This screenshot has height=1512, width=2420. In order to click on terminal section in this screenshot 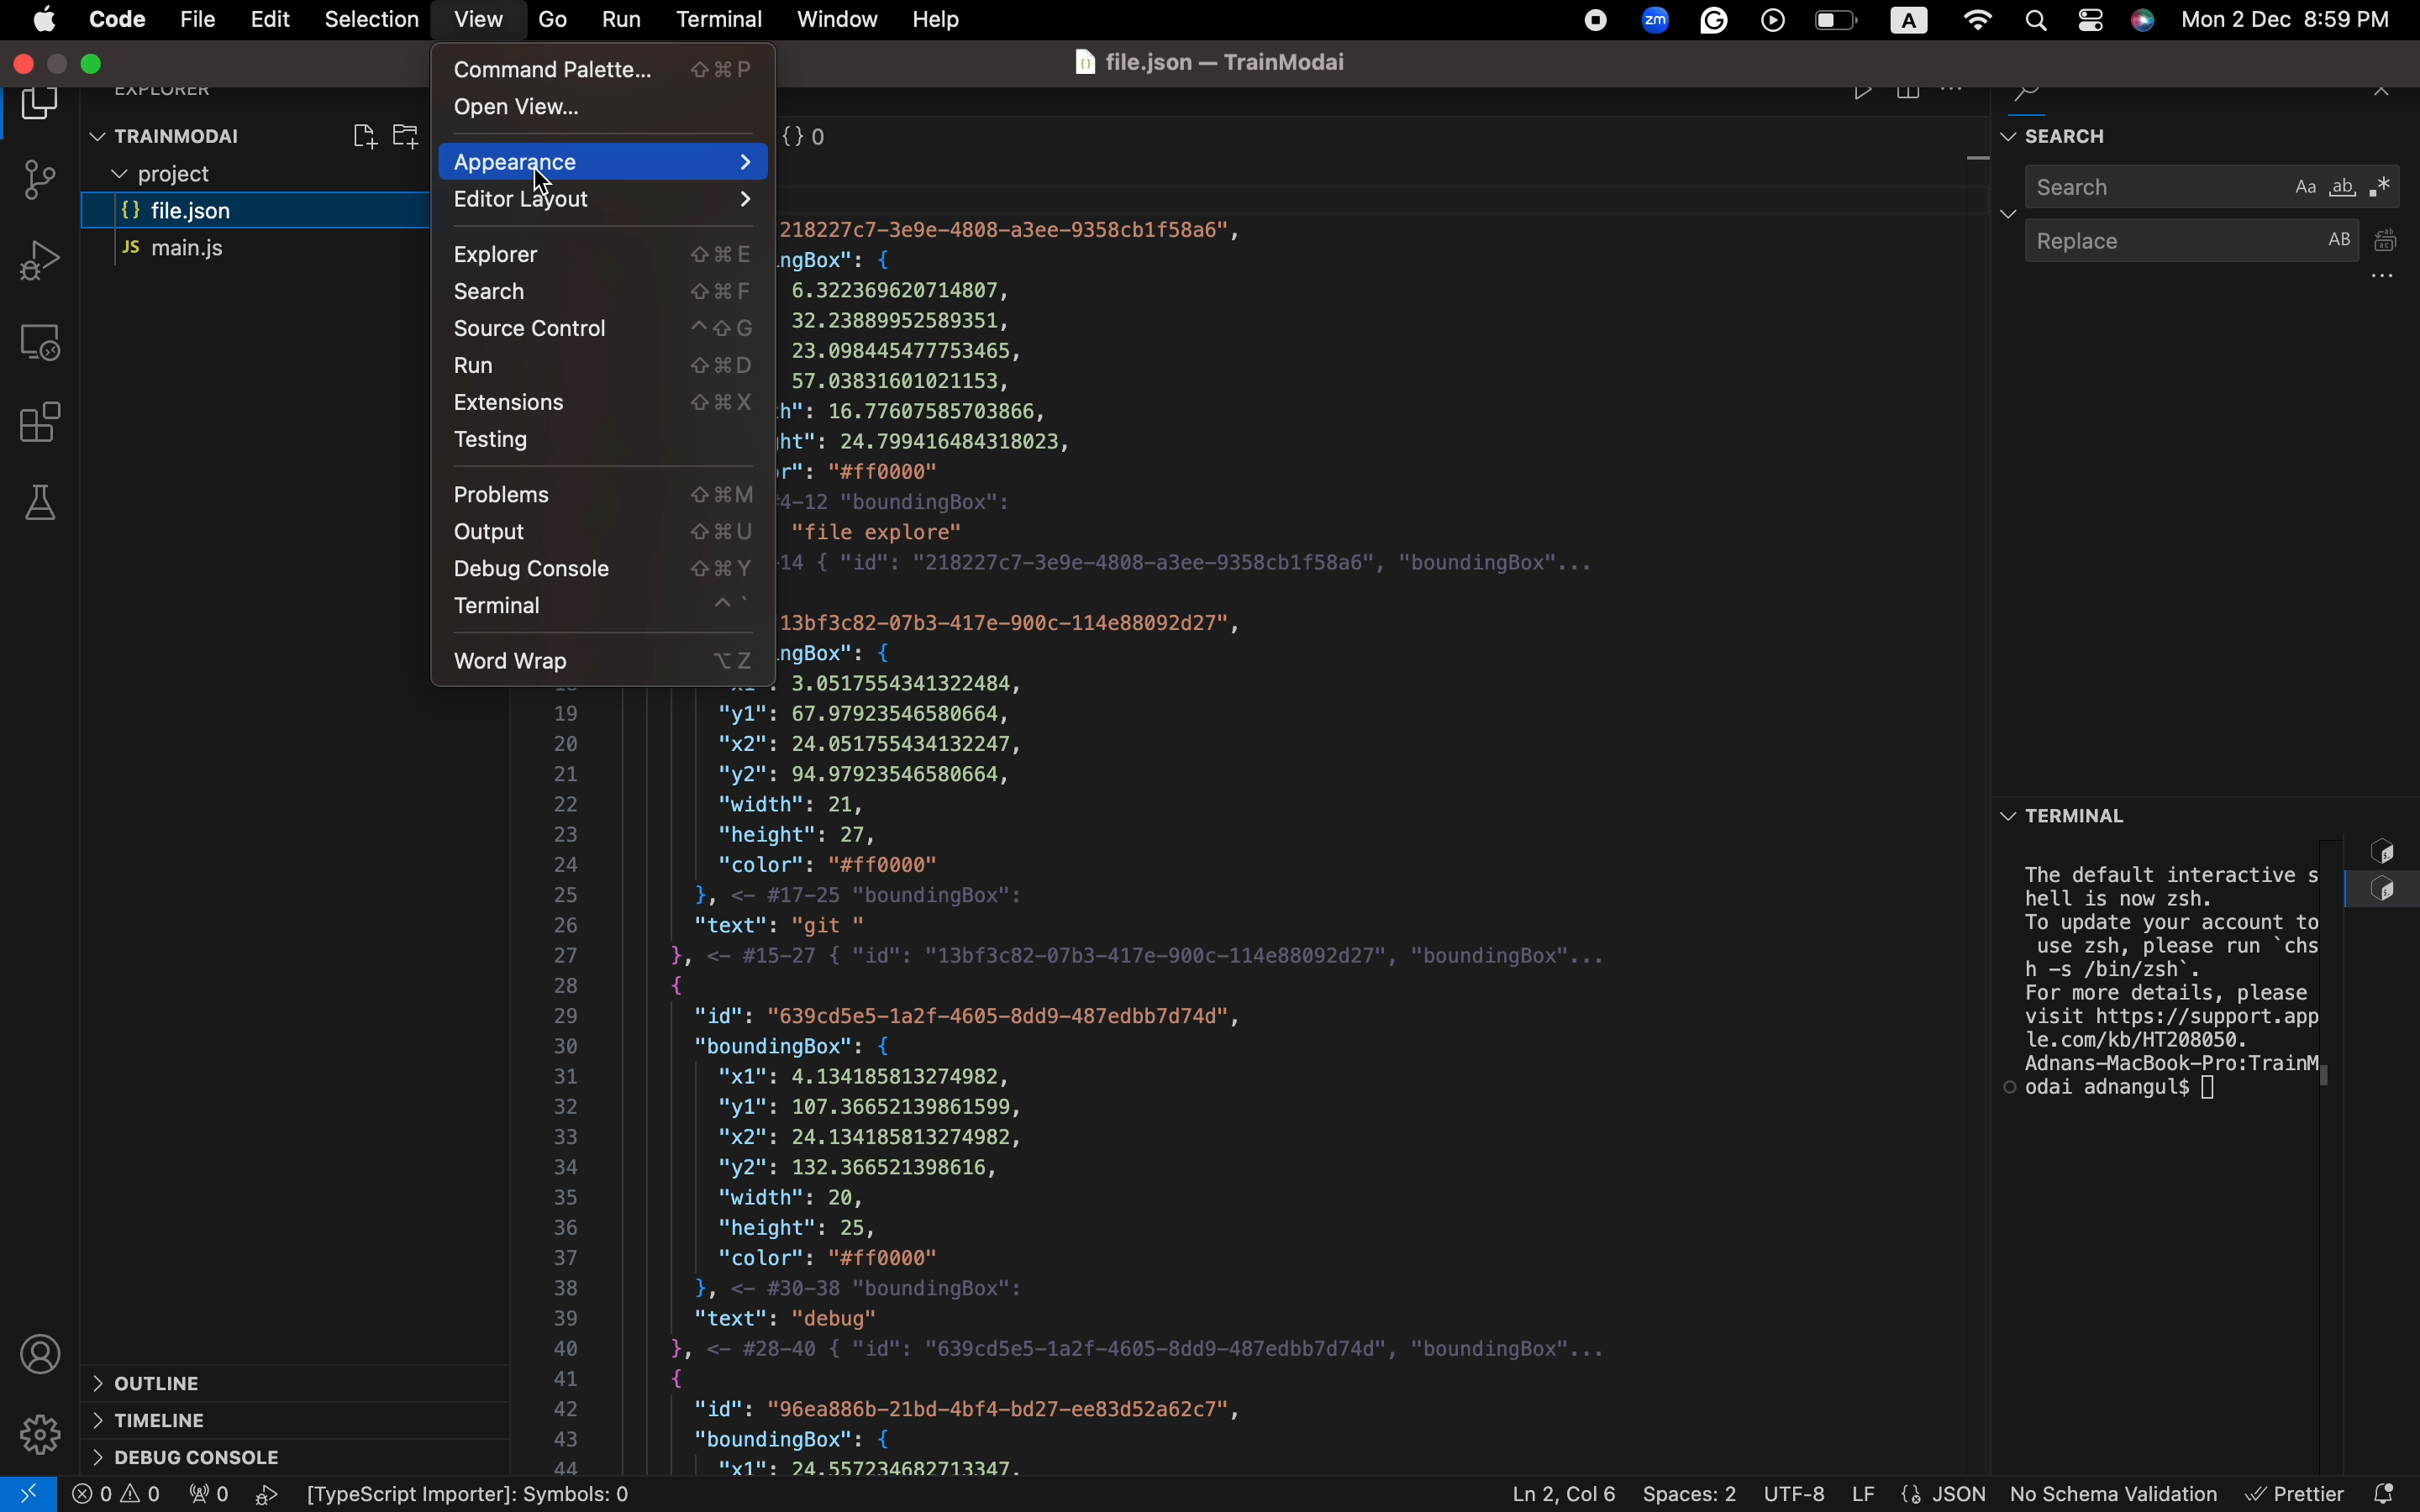, I will do `click(2210, 1147)`.